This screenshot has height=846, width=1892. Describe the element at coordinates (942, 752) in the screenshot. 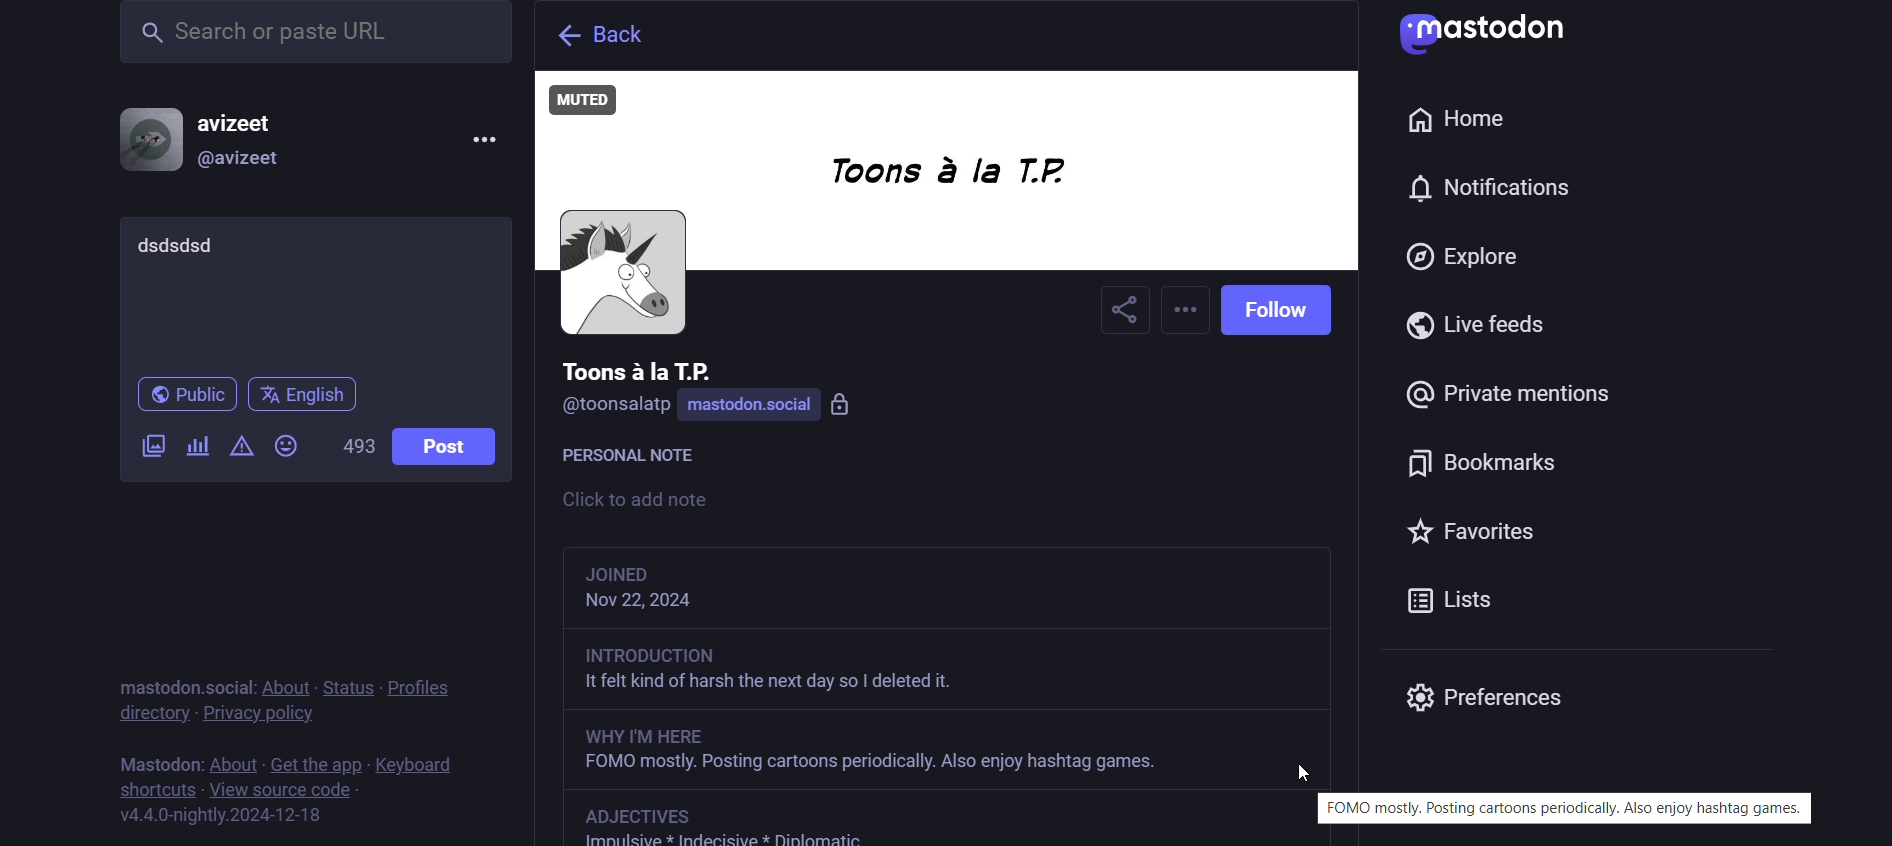

I see `` at that location.